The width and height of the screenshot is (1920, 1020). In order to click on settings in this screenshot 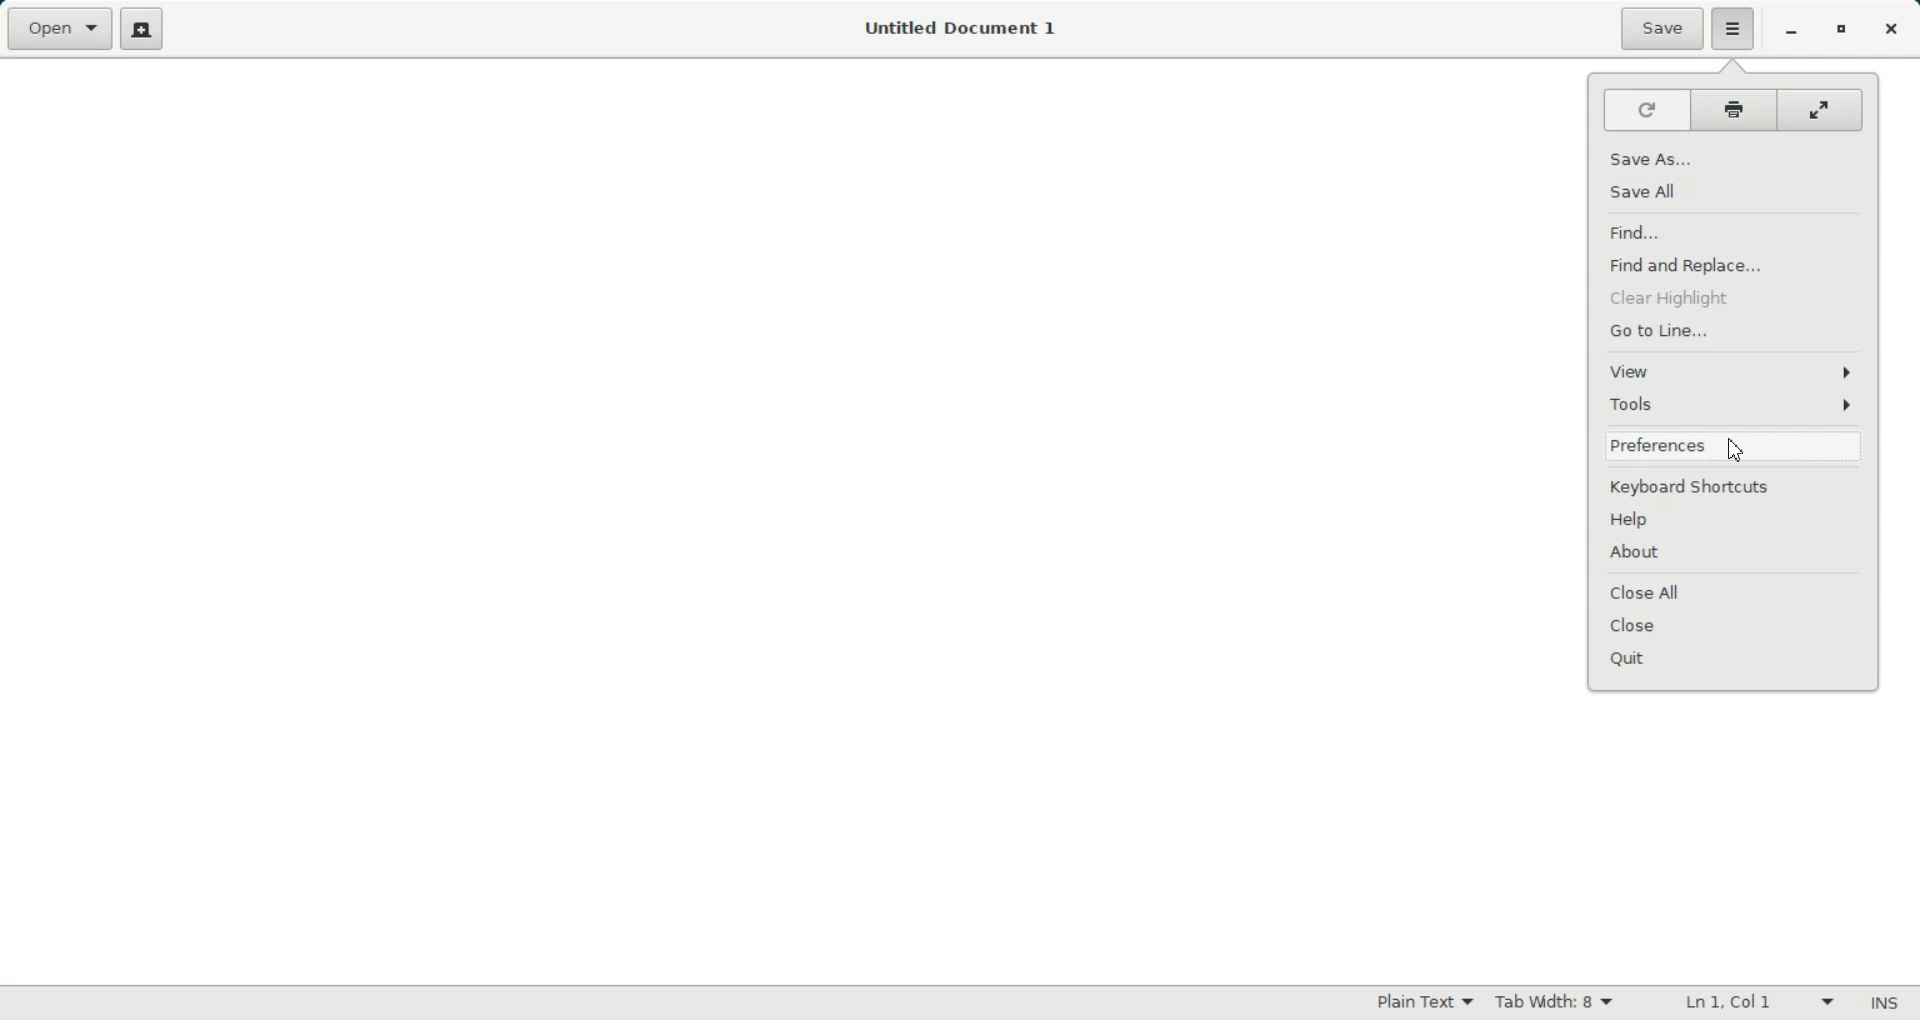, I will do `click(1732, 30)`.